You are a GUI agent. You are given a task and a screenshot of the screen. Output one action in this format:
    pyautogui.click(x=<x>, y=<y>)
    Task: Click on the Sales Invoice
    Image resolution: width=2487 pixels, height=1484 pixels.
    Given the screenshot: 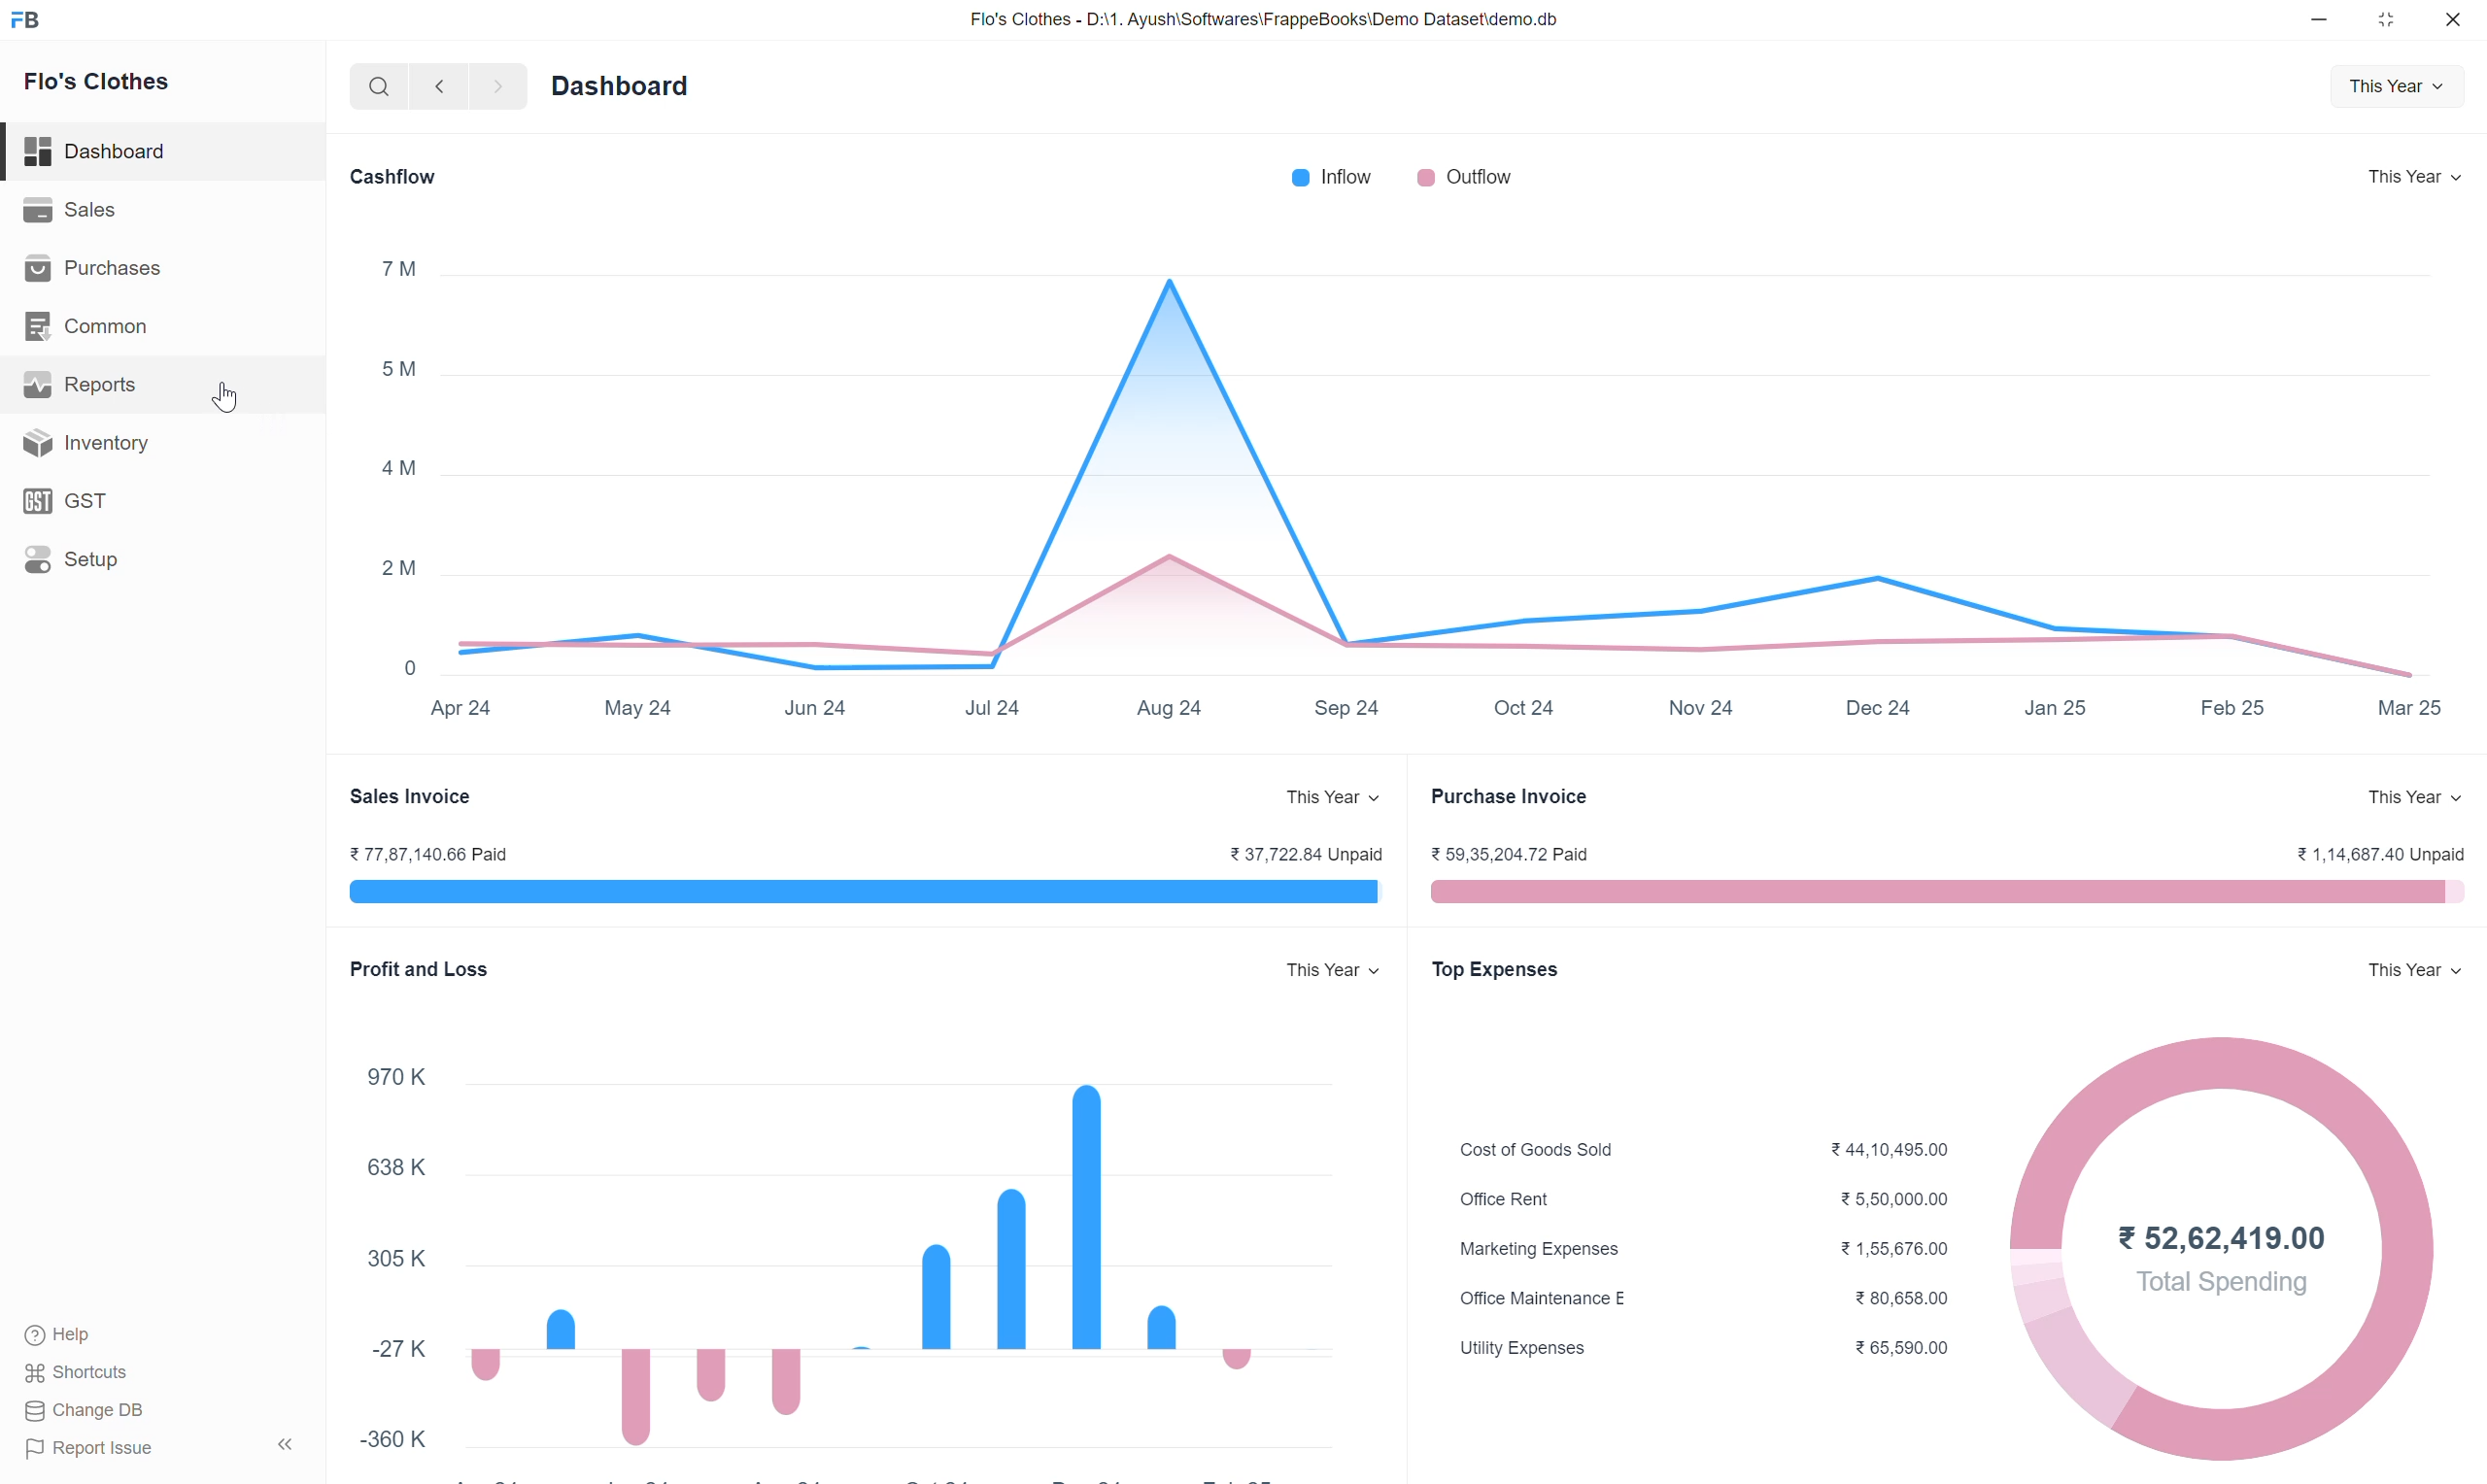 What is the action you would take?
    pyautogui.click(x=405, y=796)
    